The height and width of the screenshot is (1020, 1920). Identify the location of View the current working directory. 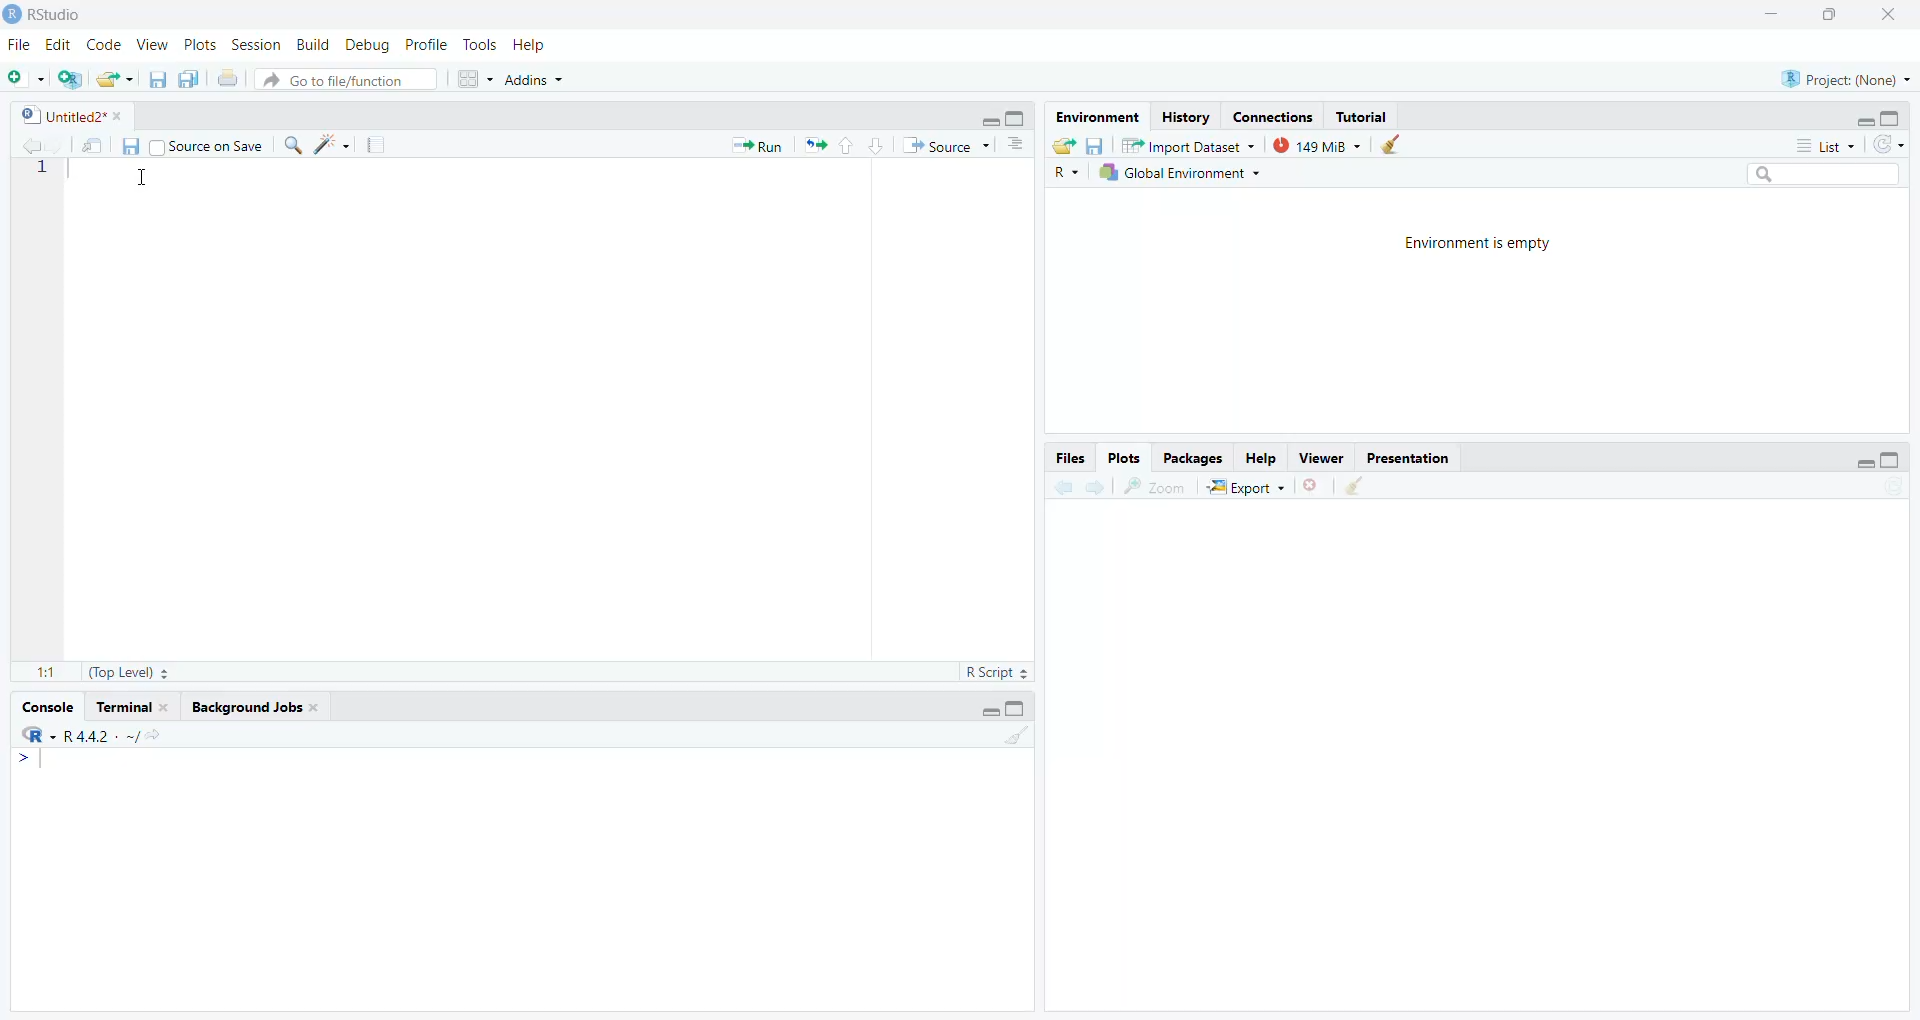
(155, 735).